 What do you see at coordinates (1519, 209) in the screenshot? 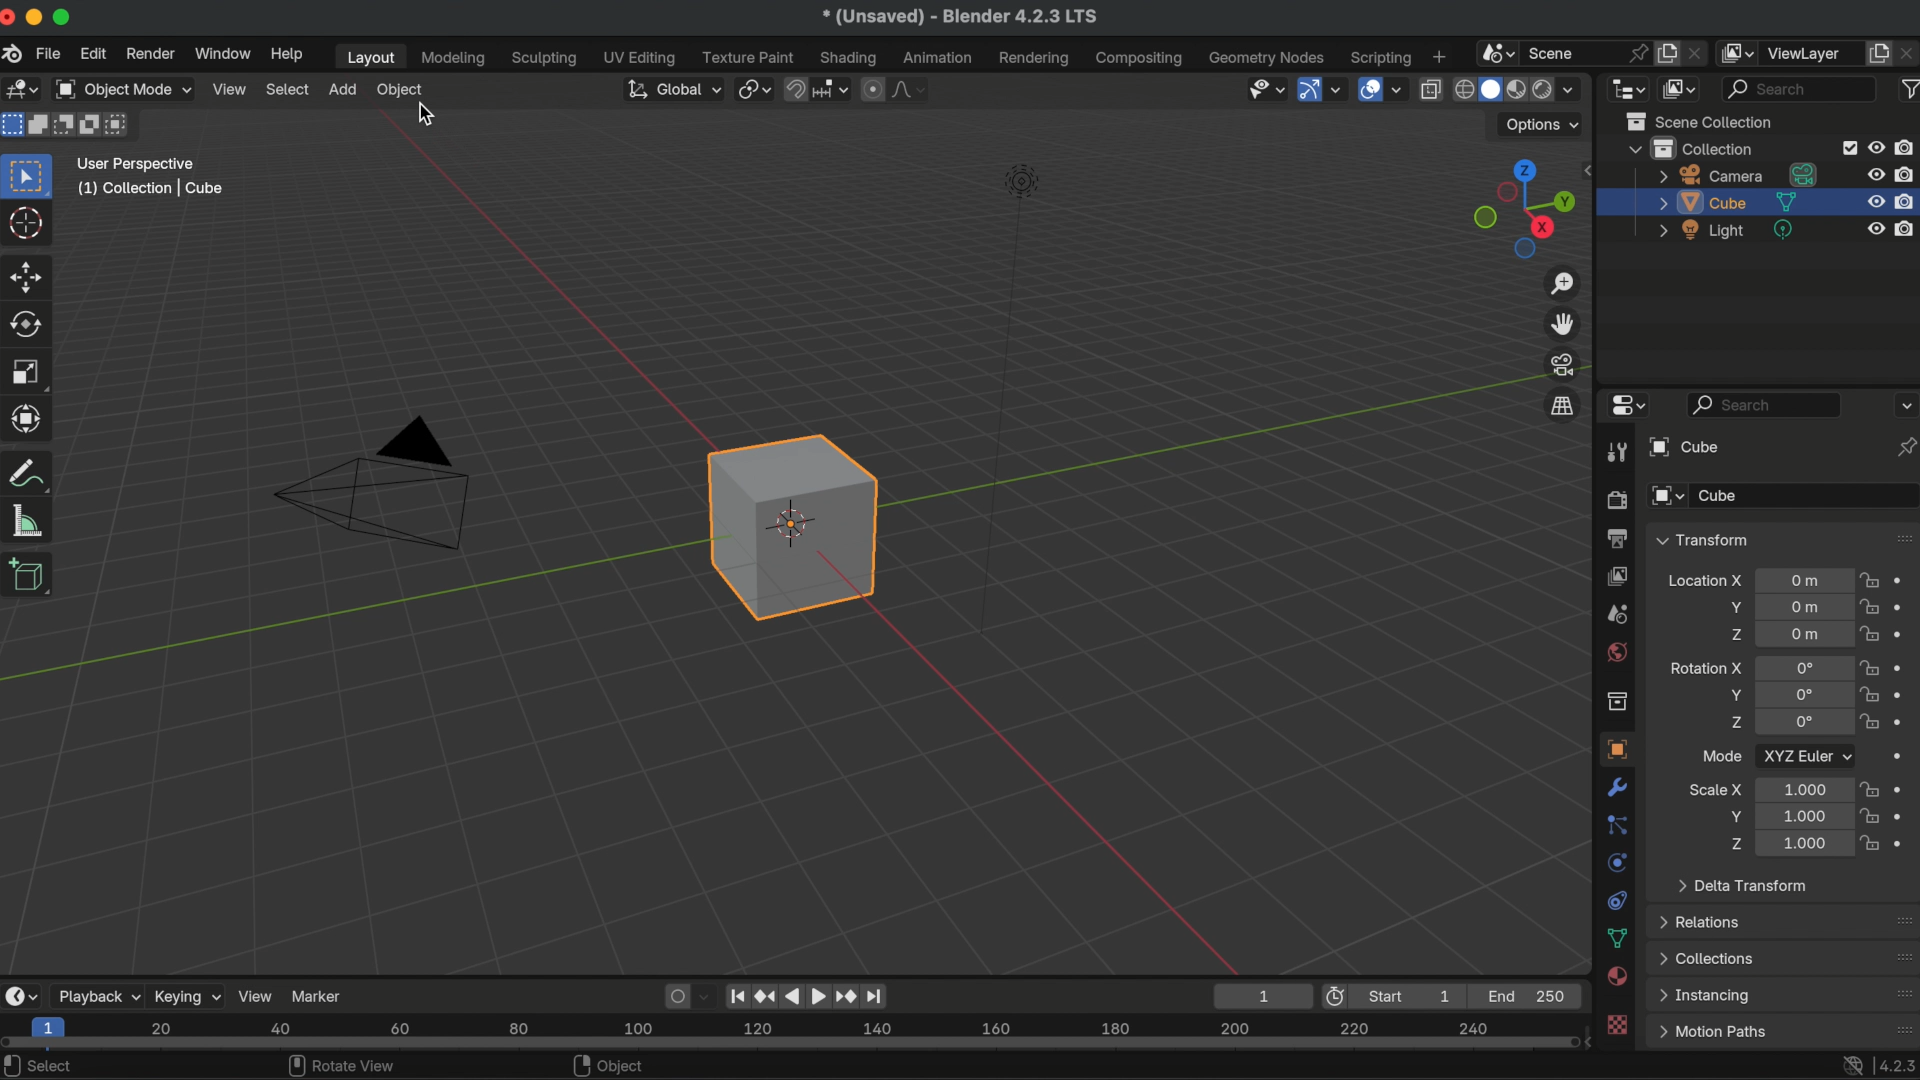
I see `preset viewpoints` at bounding box center [1519, 209].